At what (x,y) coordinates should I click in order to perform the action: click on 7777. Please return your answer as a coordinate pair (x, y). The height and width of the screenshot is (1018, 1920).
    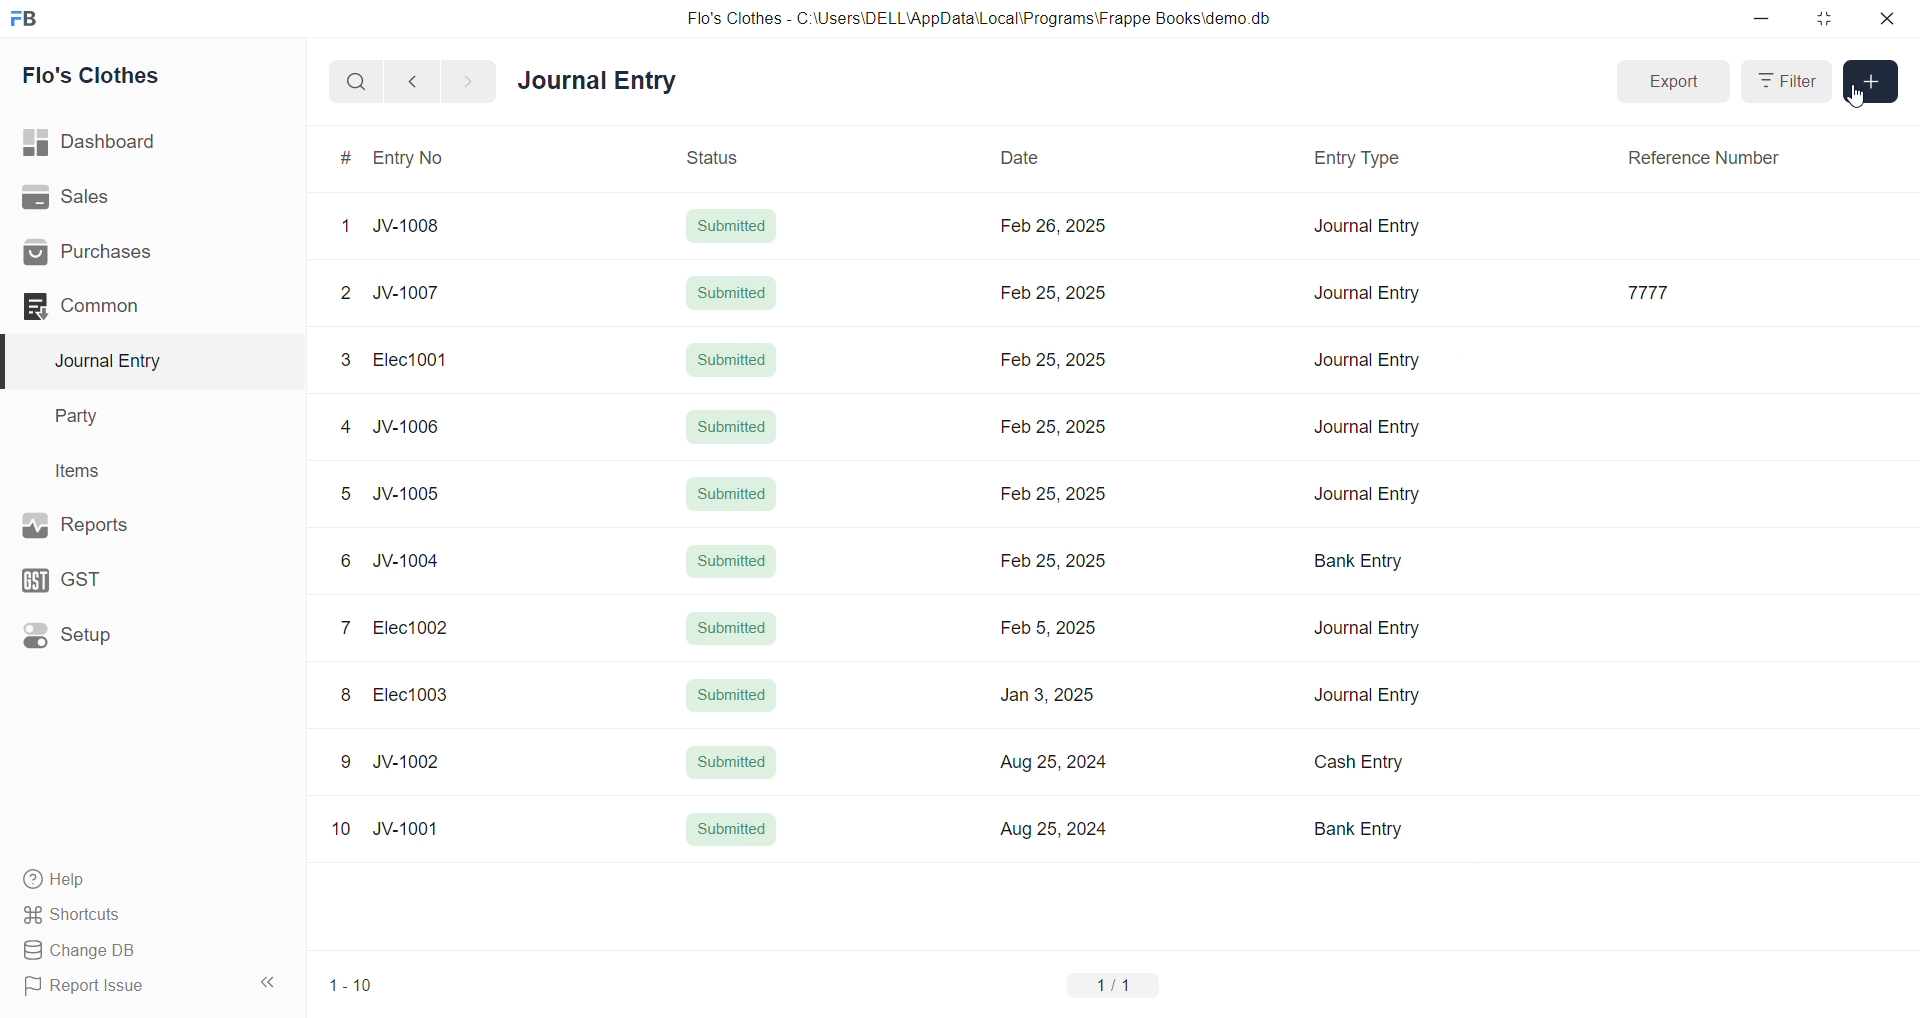
    Looking at the image, I should click on (1657, 292).